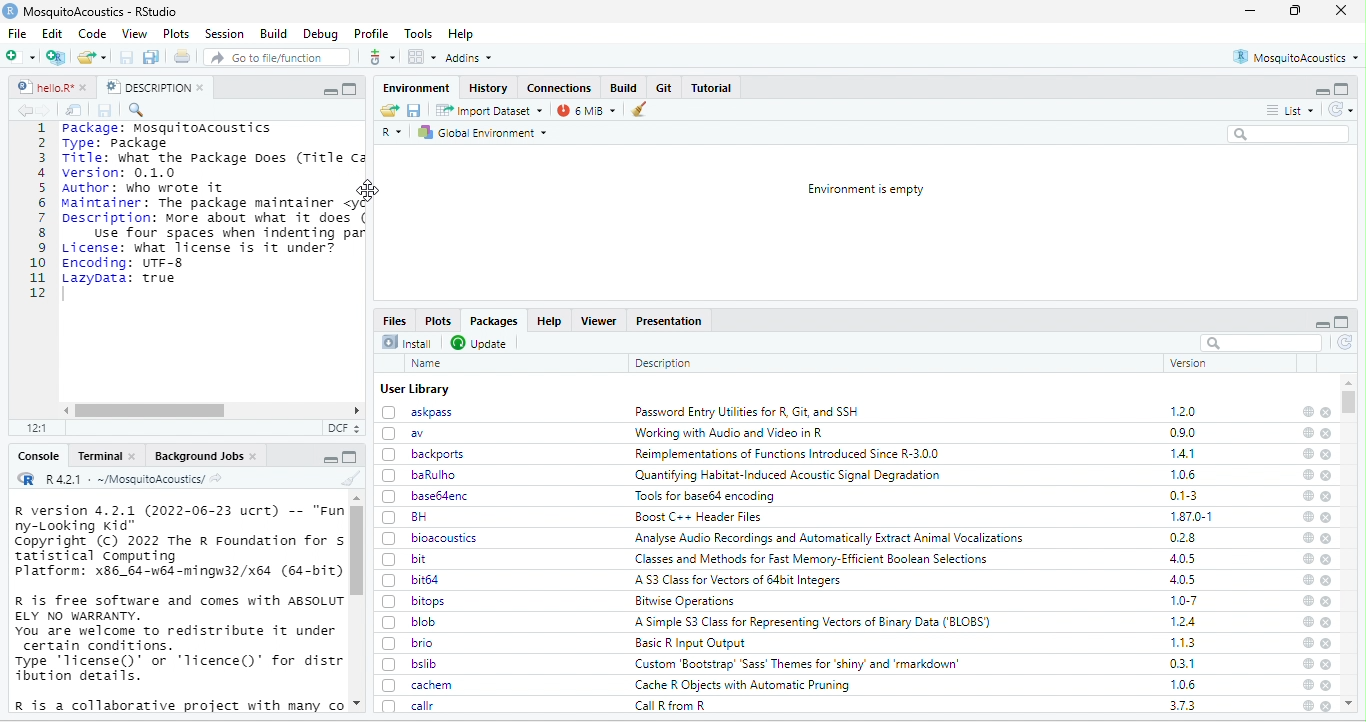 The width and height of the screenshot is (1366, 722). I want to click on View, so click(134, 32).